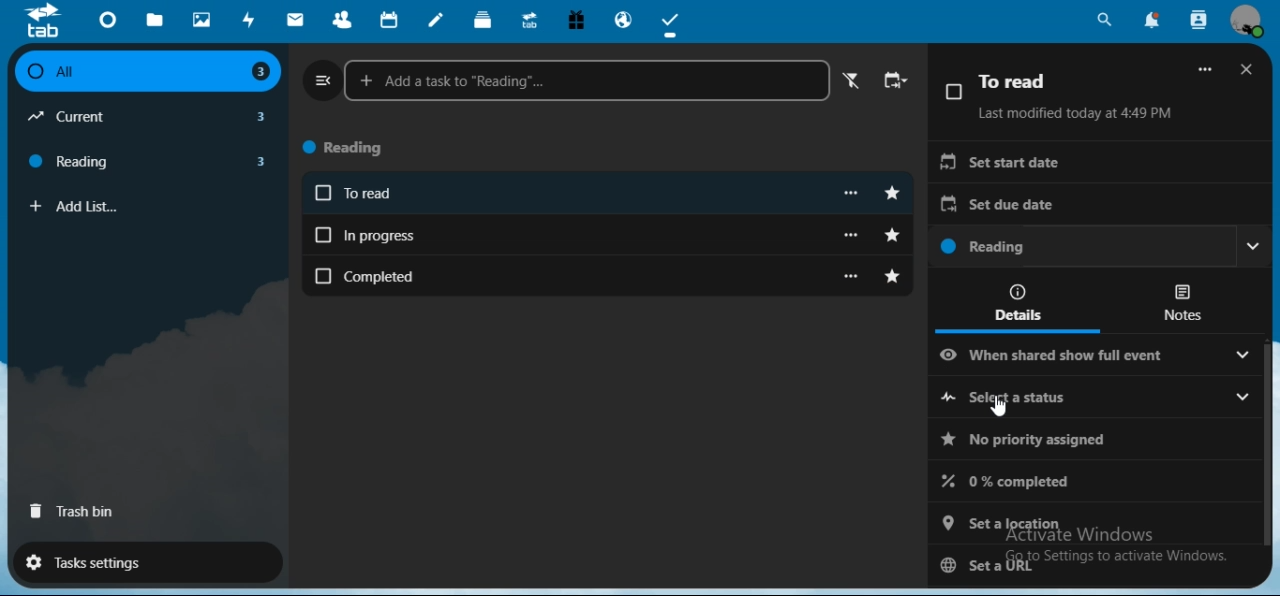 The image size is (1280, 596). Describe the element at coordinates (322, 233) in the screenshot. I see `Checkbox` at that location.